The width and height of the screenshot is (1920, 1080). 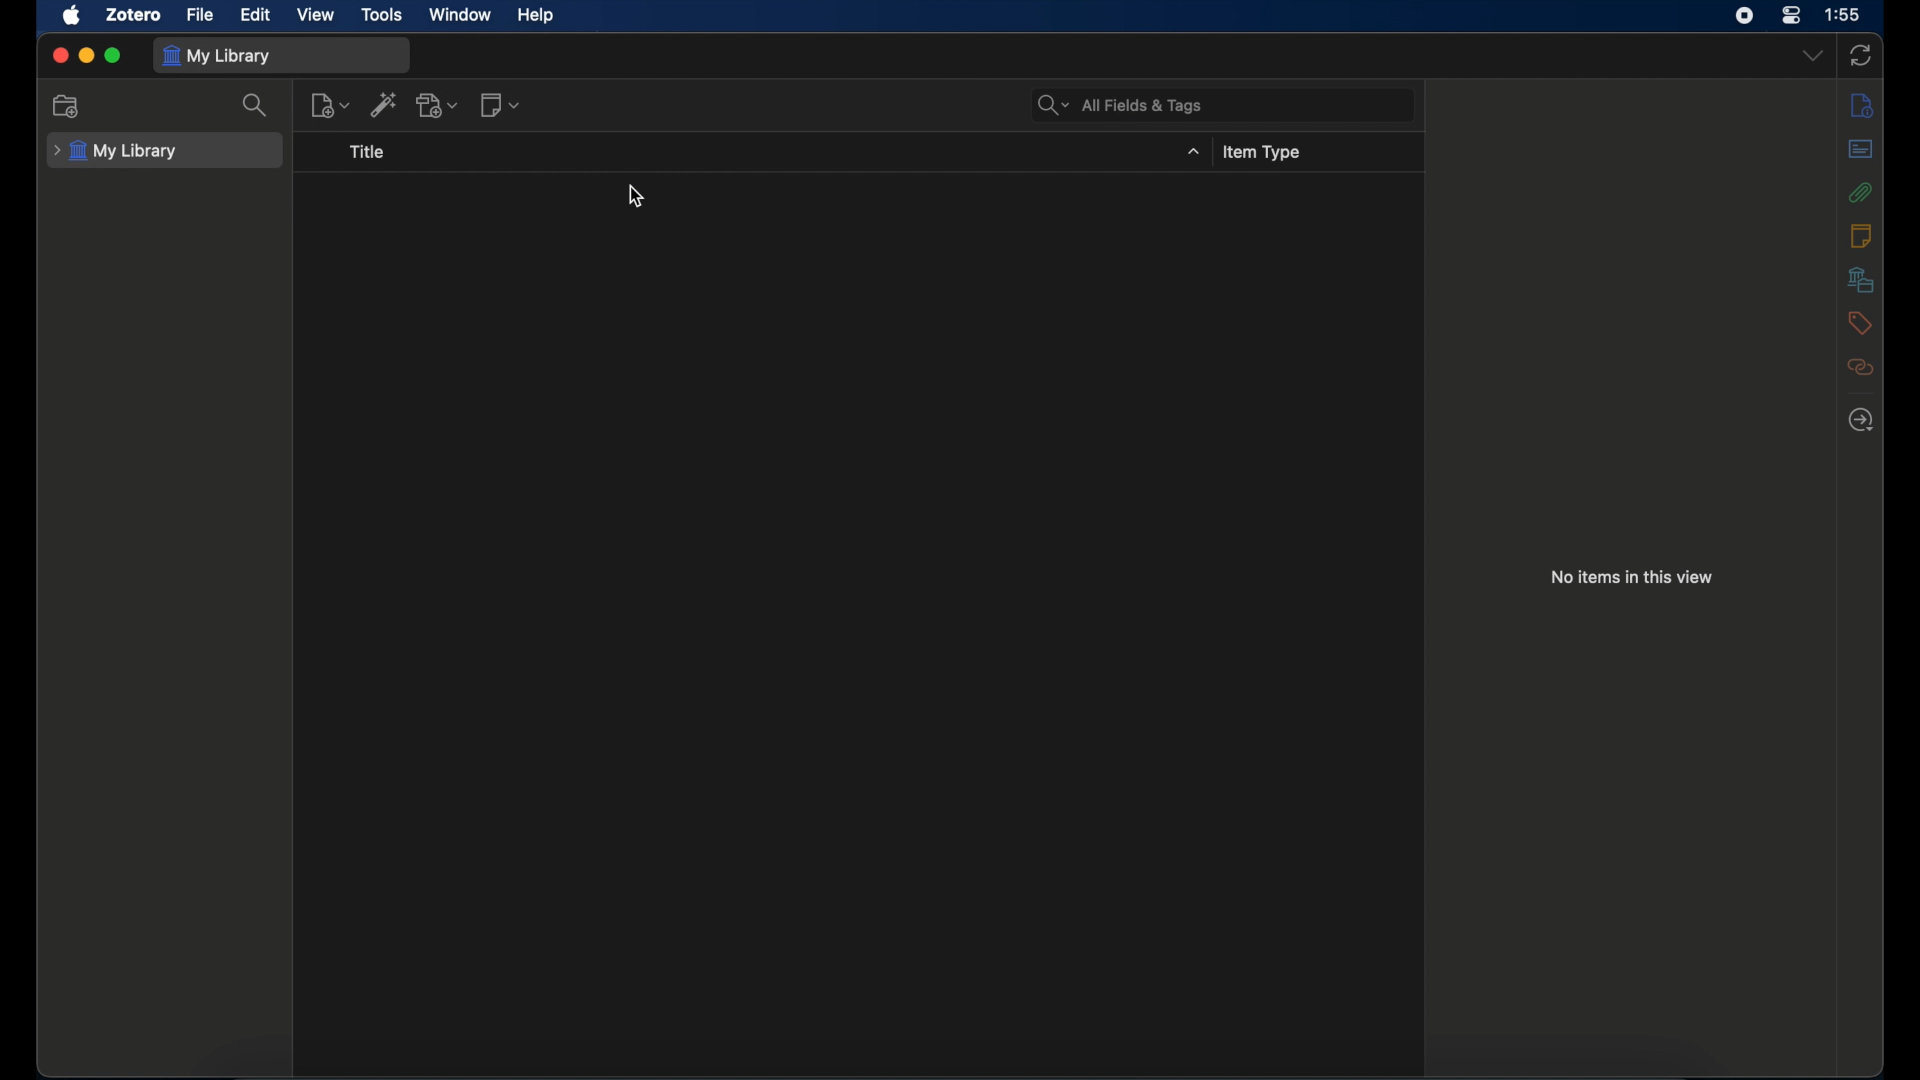 What do you see at coordinates (1122, 106) in the screenshot?
I see `all fields & tags` at bounding box center [1122, 106].